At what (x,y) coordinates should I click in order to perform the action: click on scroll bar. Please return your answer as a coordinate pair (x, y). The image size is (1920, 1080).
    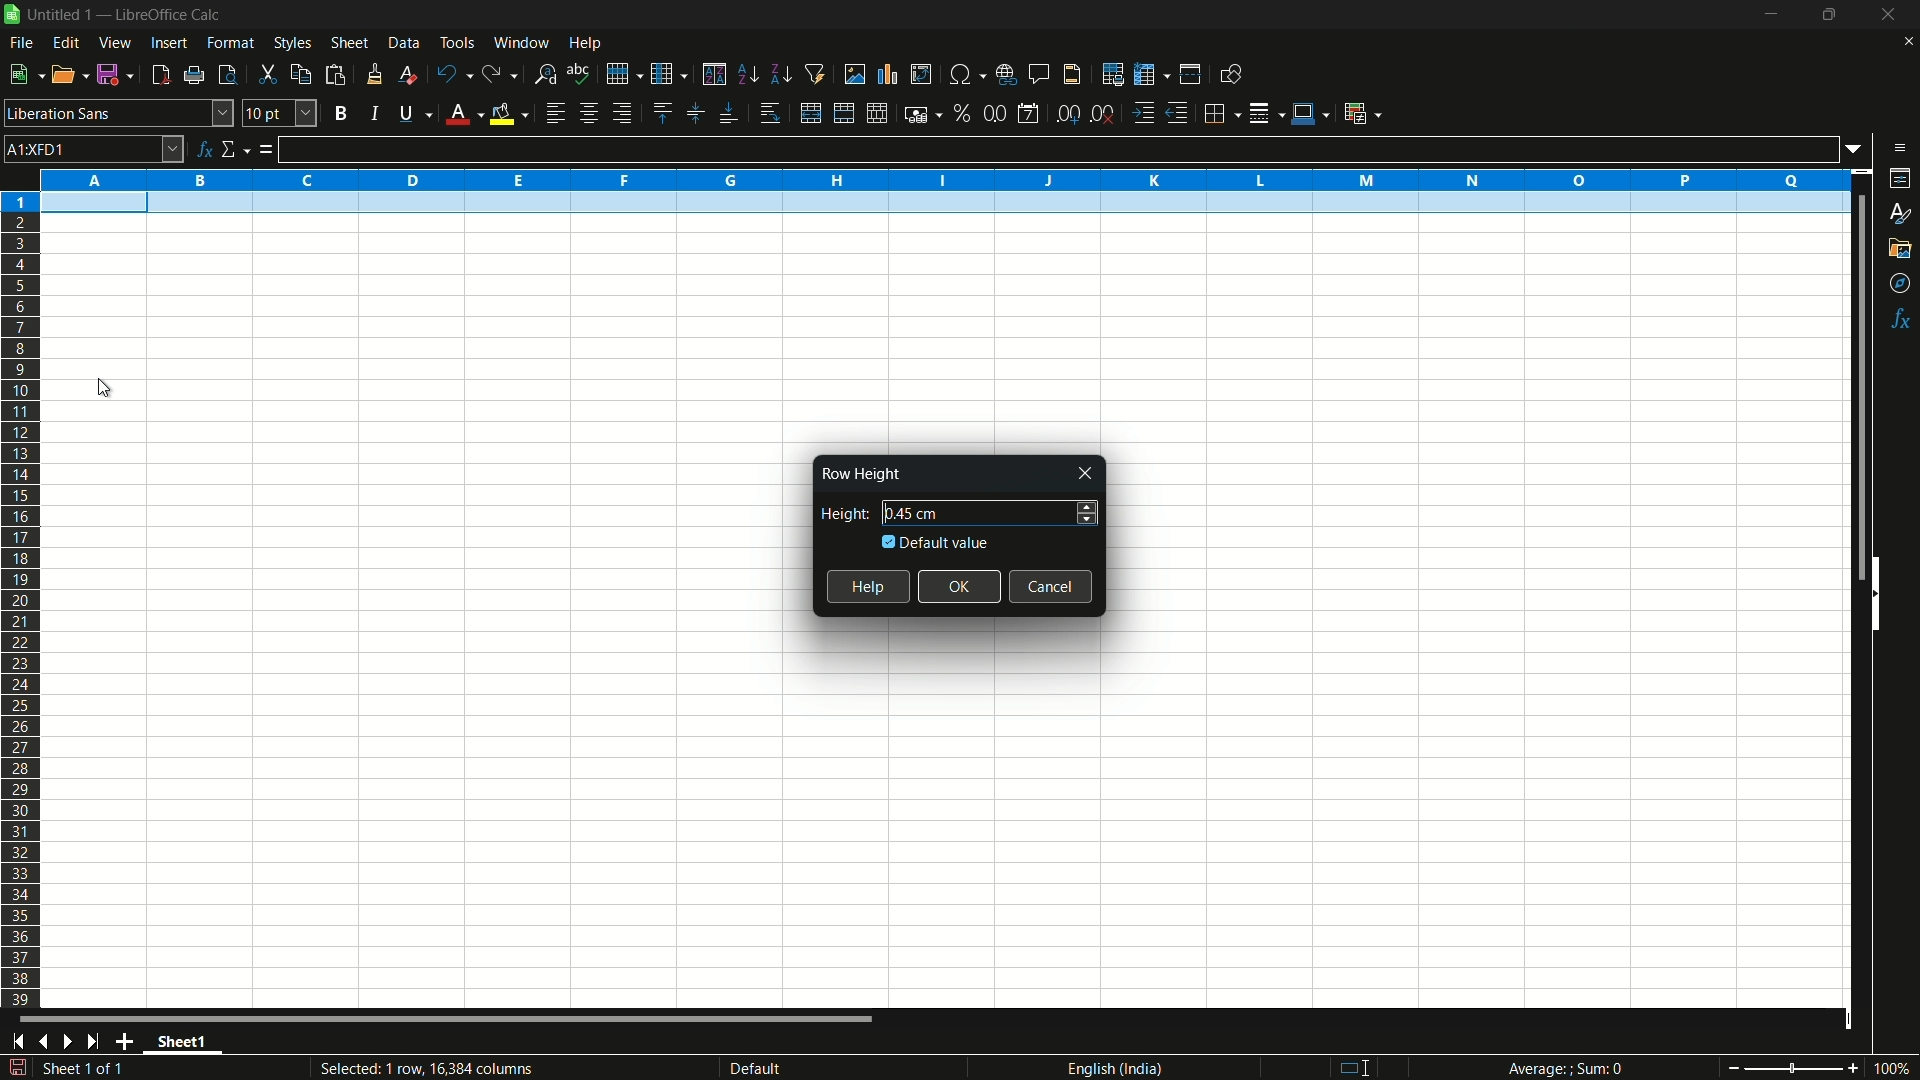
    Looking at the image, I should click on (448, 1022).